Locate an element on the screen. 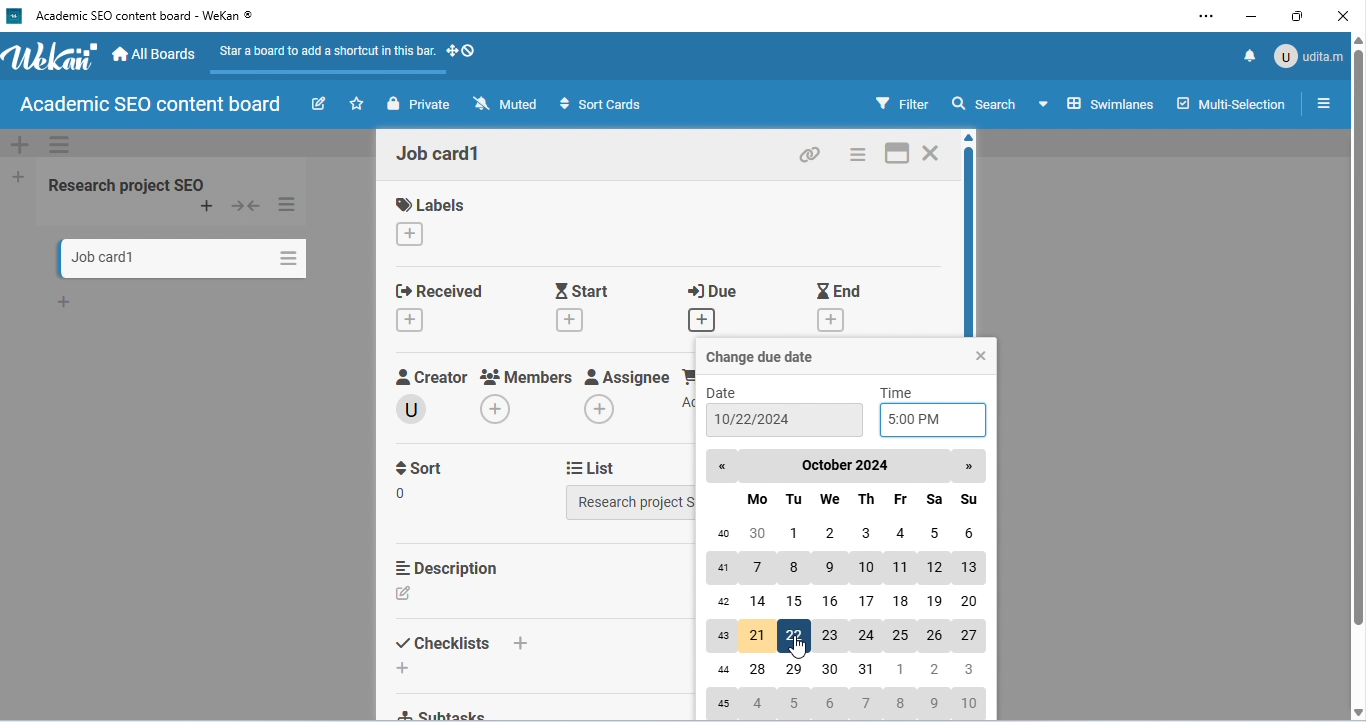 Image resolution: width=1366 pixels, height=722 pixels. due is located at coordinates (720, 289).